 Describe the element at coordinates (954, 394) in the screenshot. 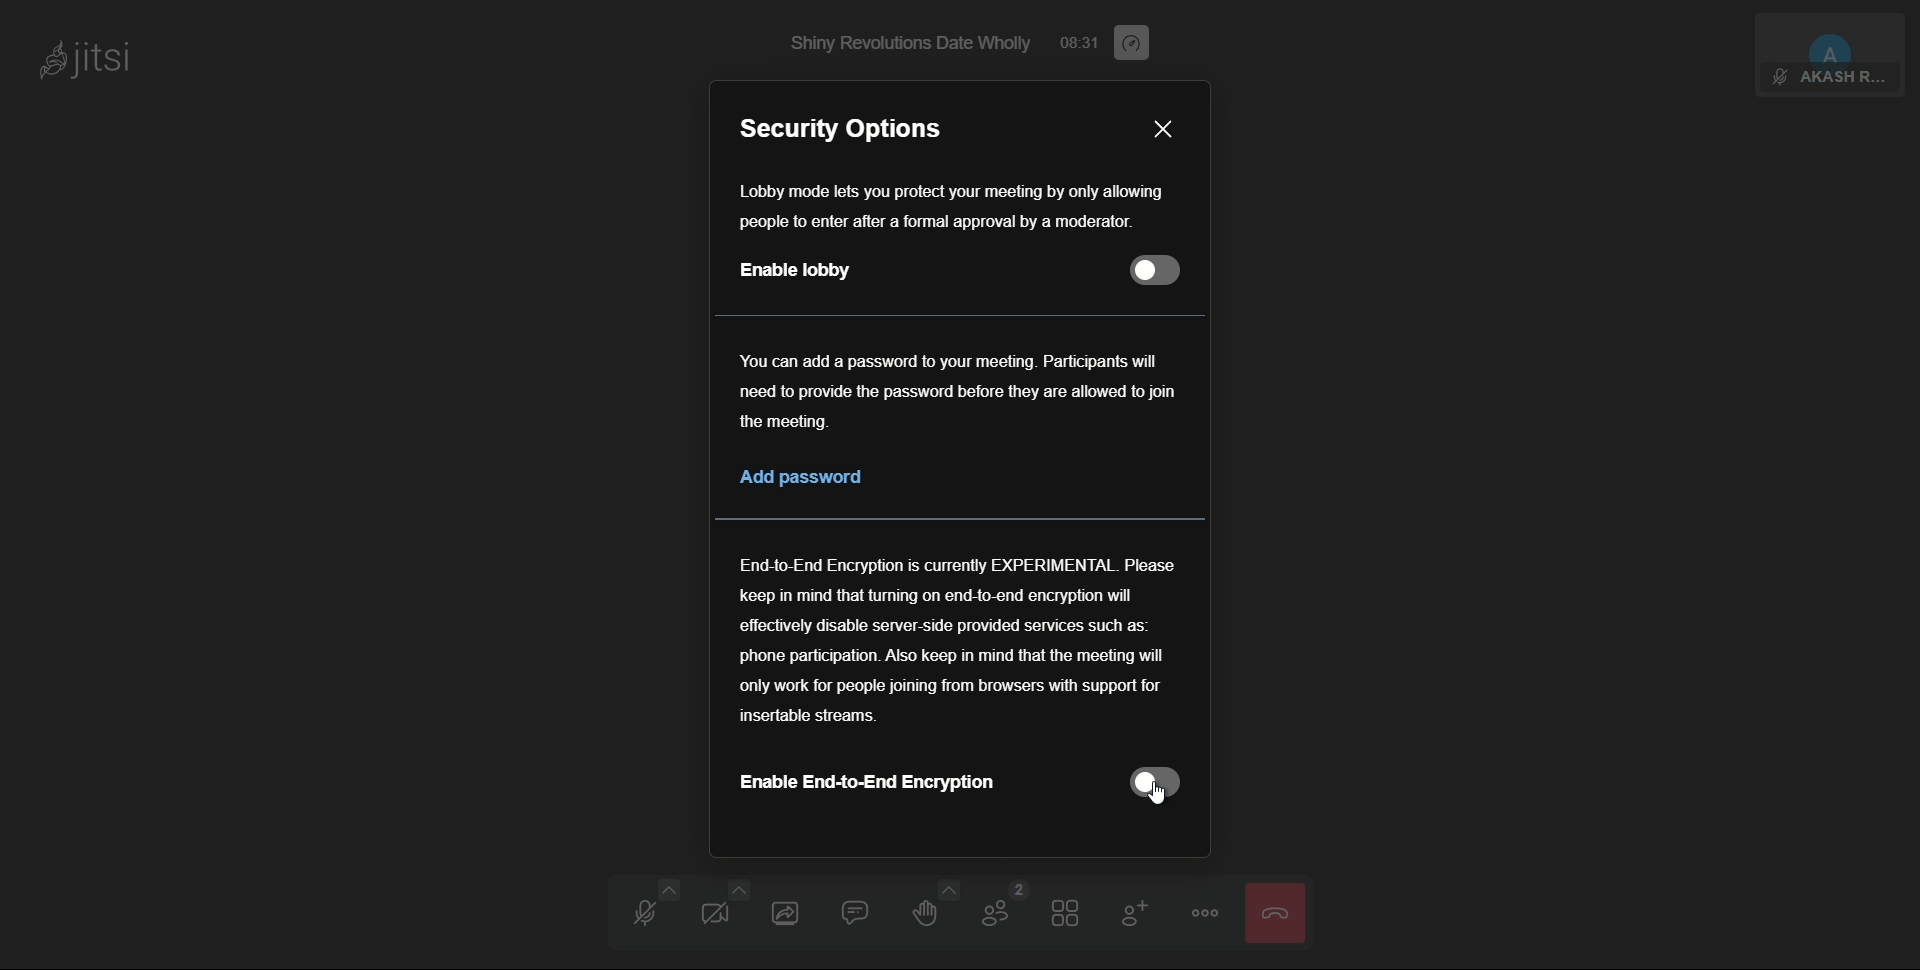

I see `‘You can add a password fo your meeting. Participants will
need to provide the password before they are allowed to join
the meeting.` at that location.